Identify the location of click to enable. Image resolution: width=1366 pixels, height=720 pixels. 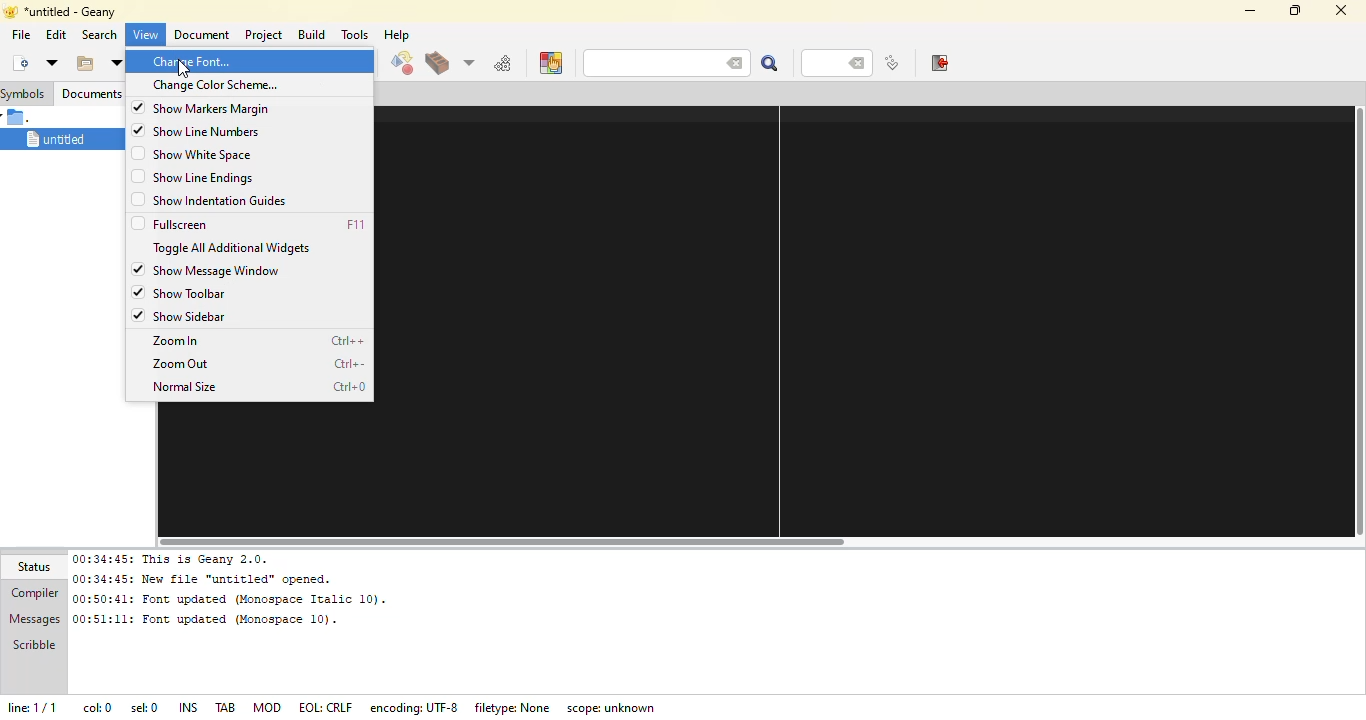
(136, 223).